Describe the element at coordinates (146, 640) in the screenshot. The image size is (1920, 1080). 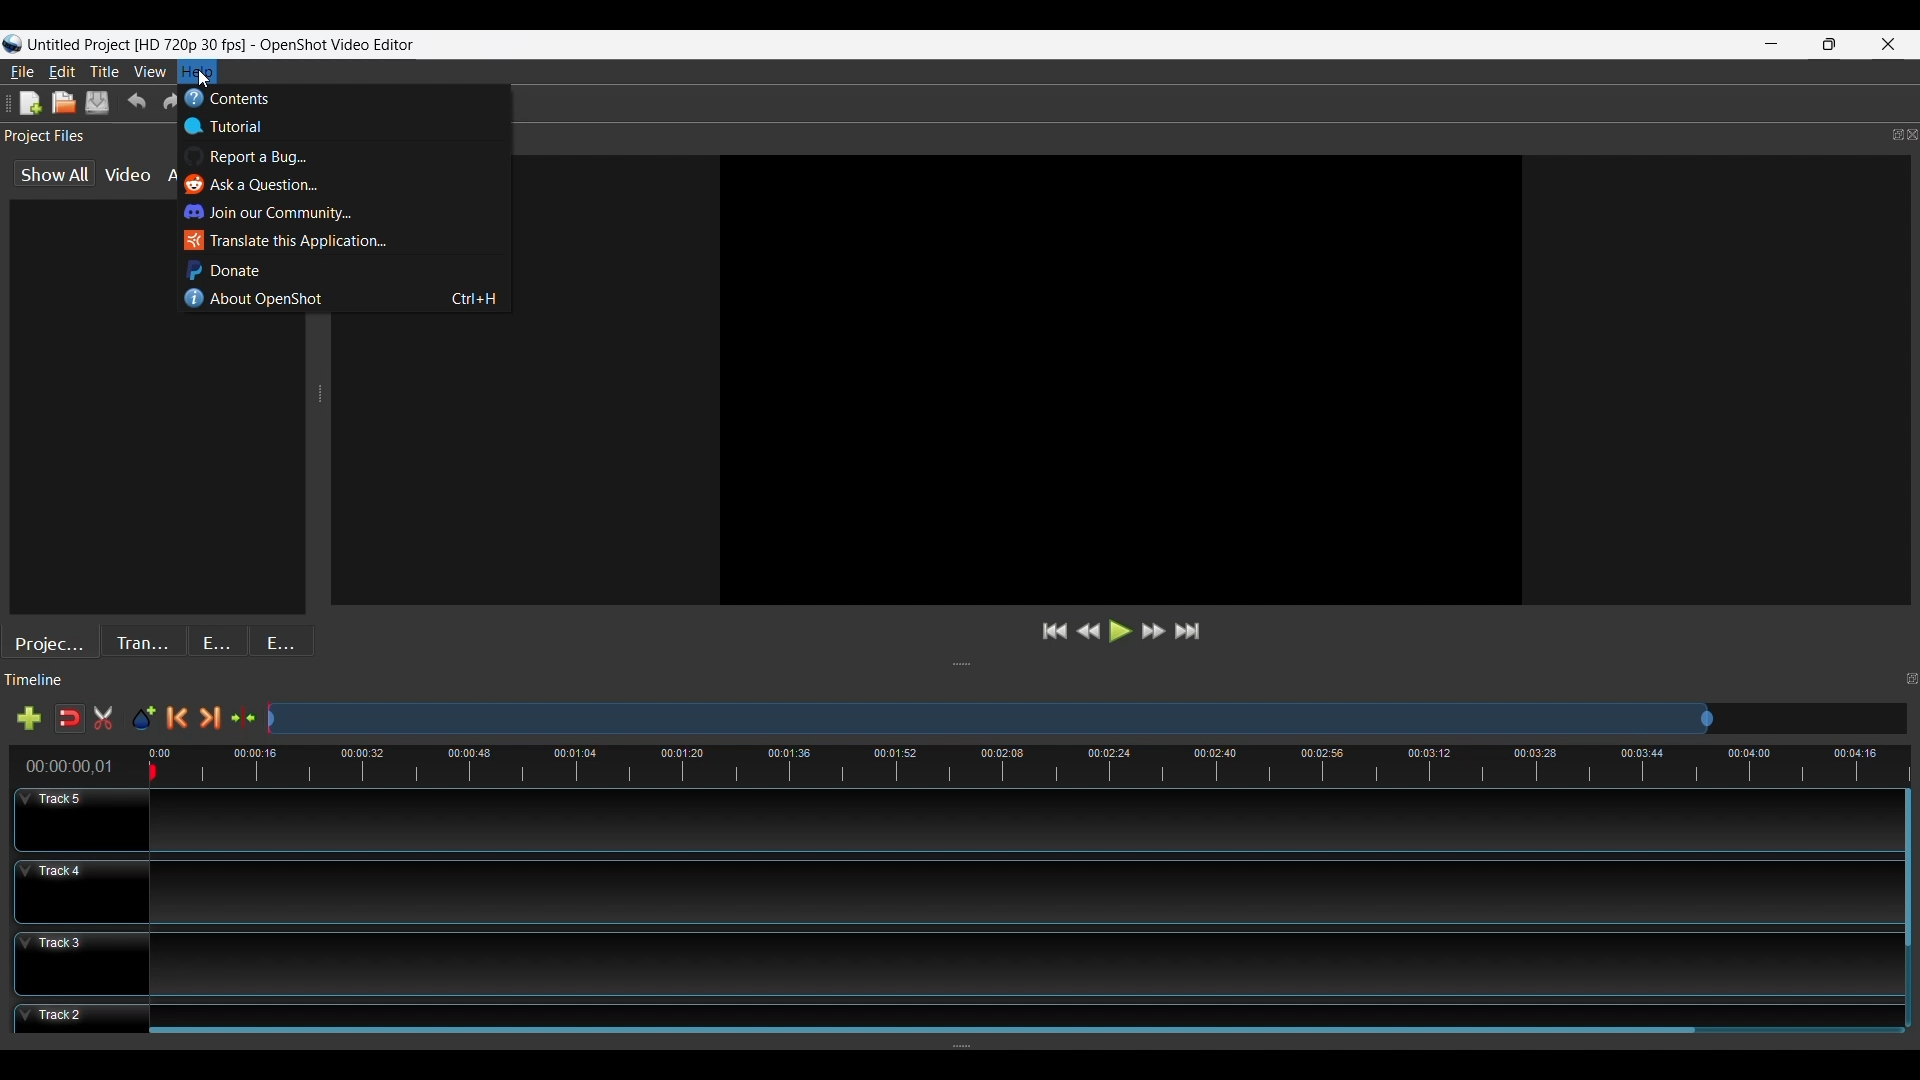
I see `Transition` at that location.